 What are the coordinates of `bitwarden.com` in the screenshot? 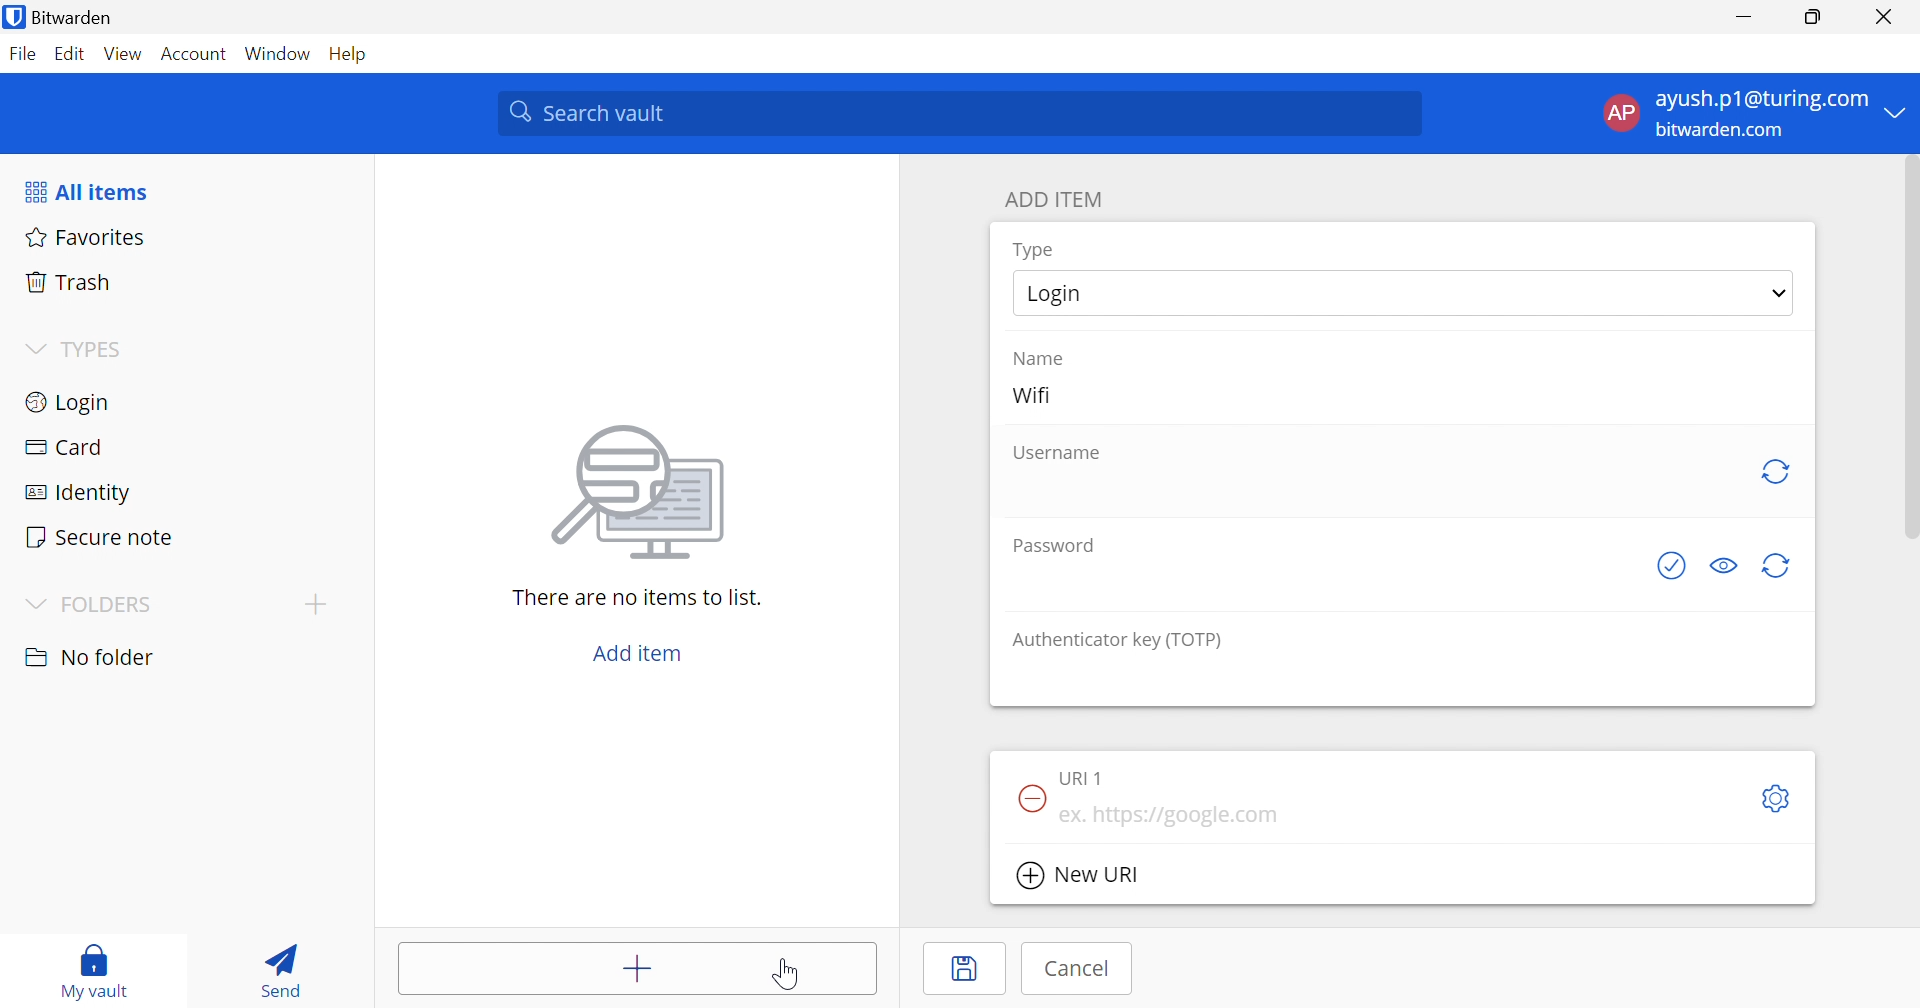 It's located at (1724, 131).